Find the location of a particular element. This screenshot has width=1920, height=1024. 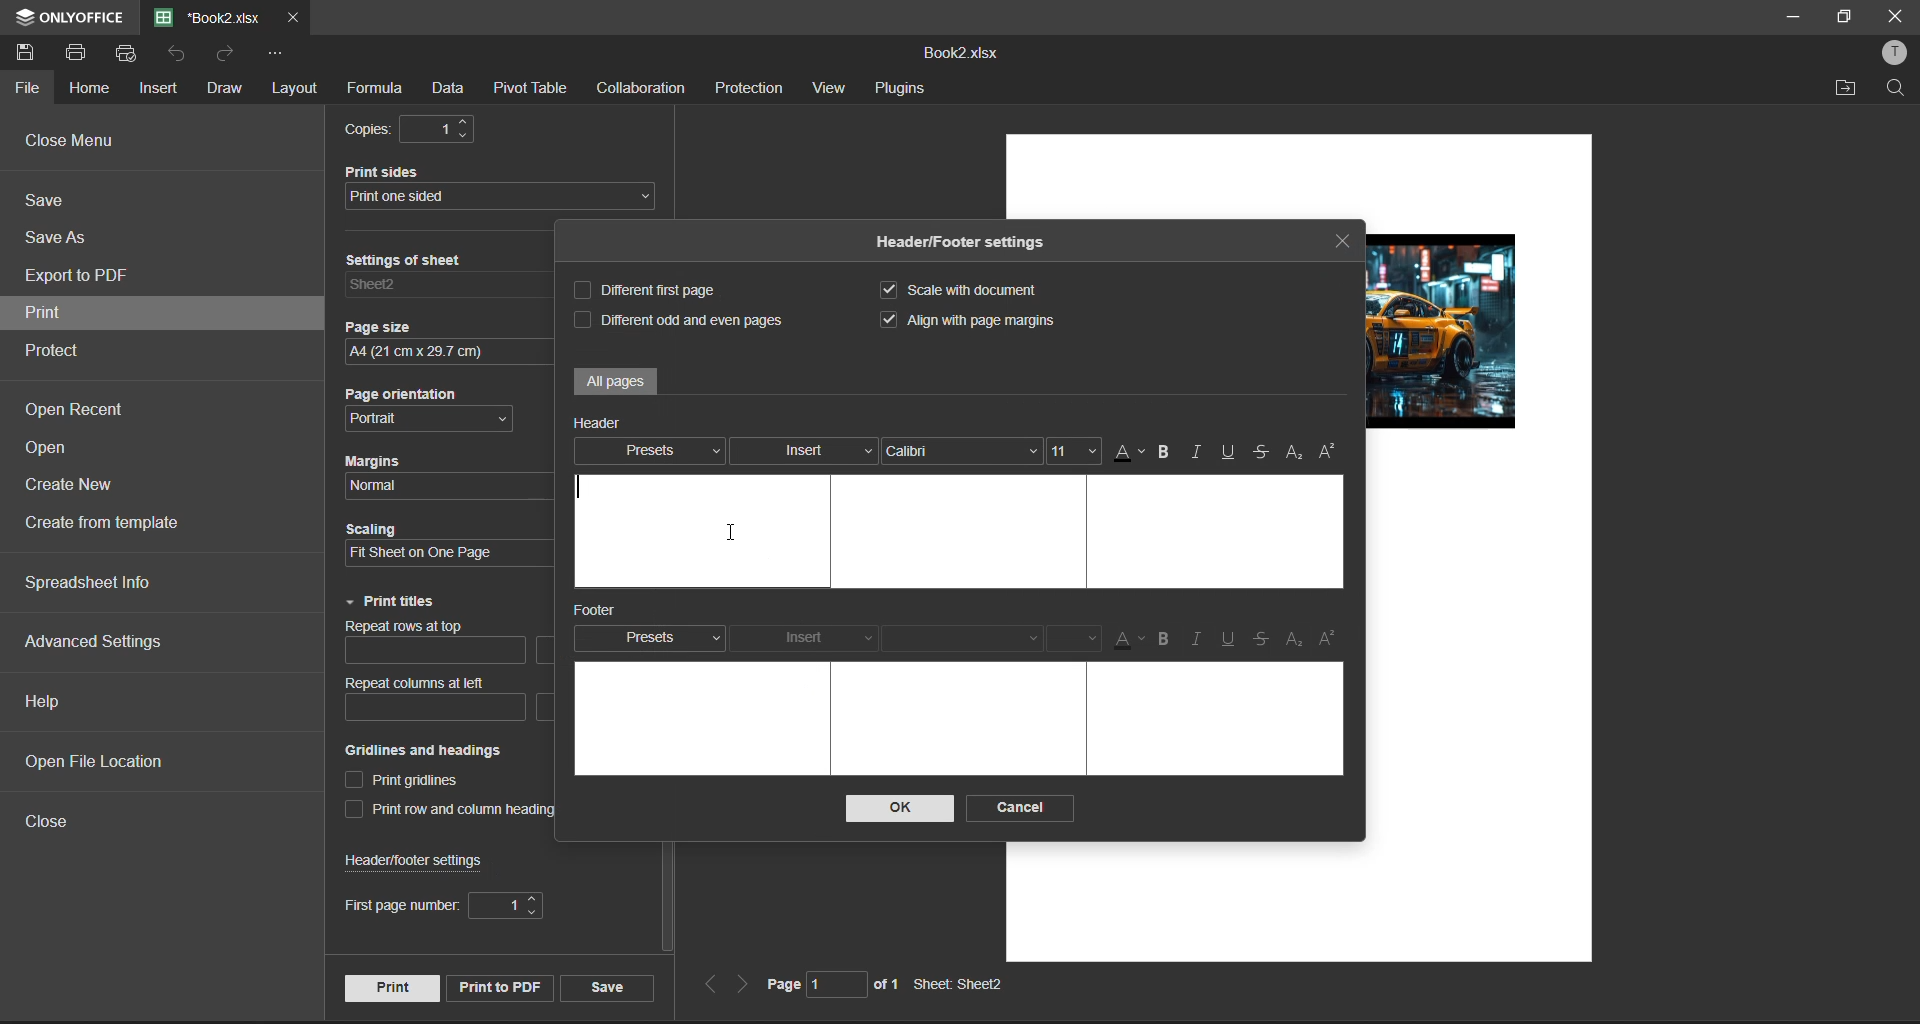

copies is located at coordinates (418, 130).